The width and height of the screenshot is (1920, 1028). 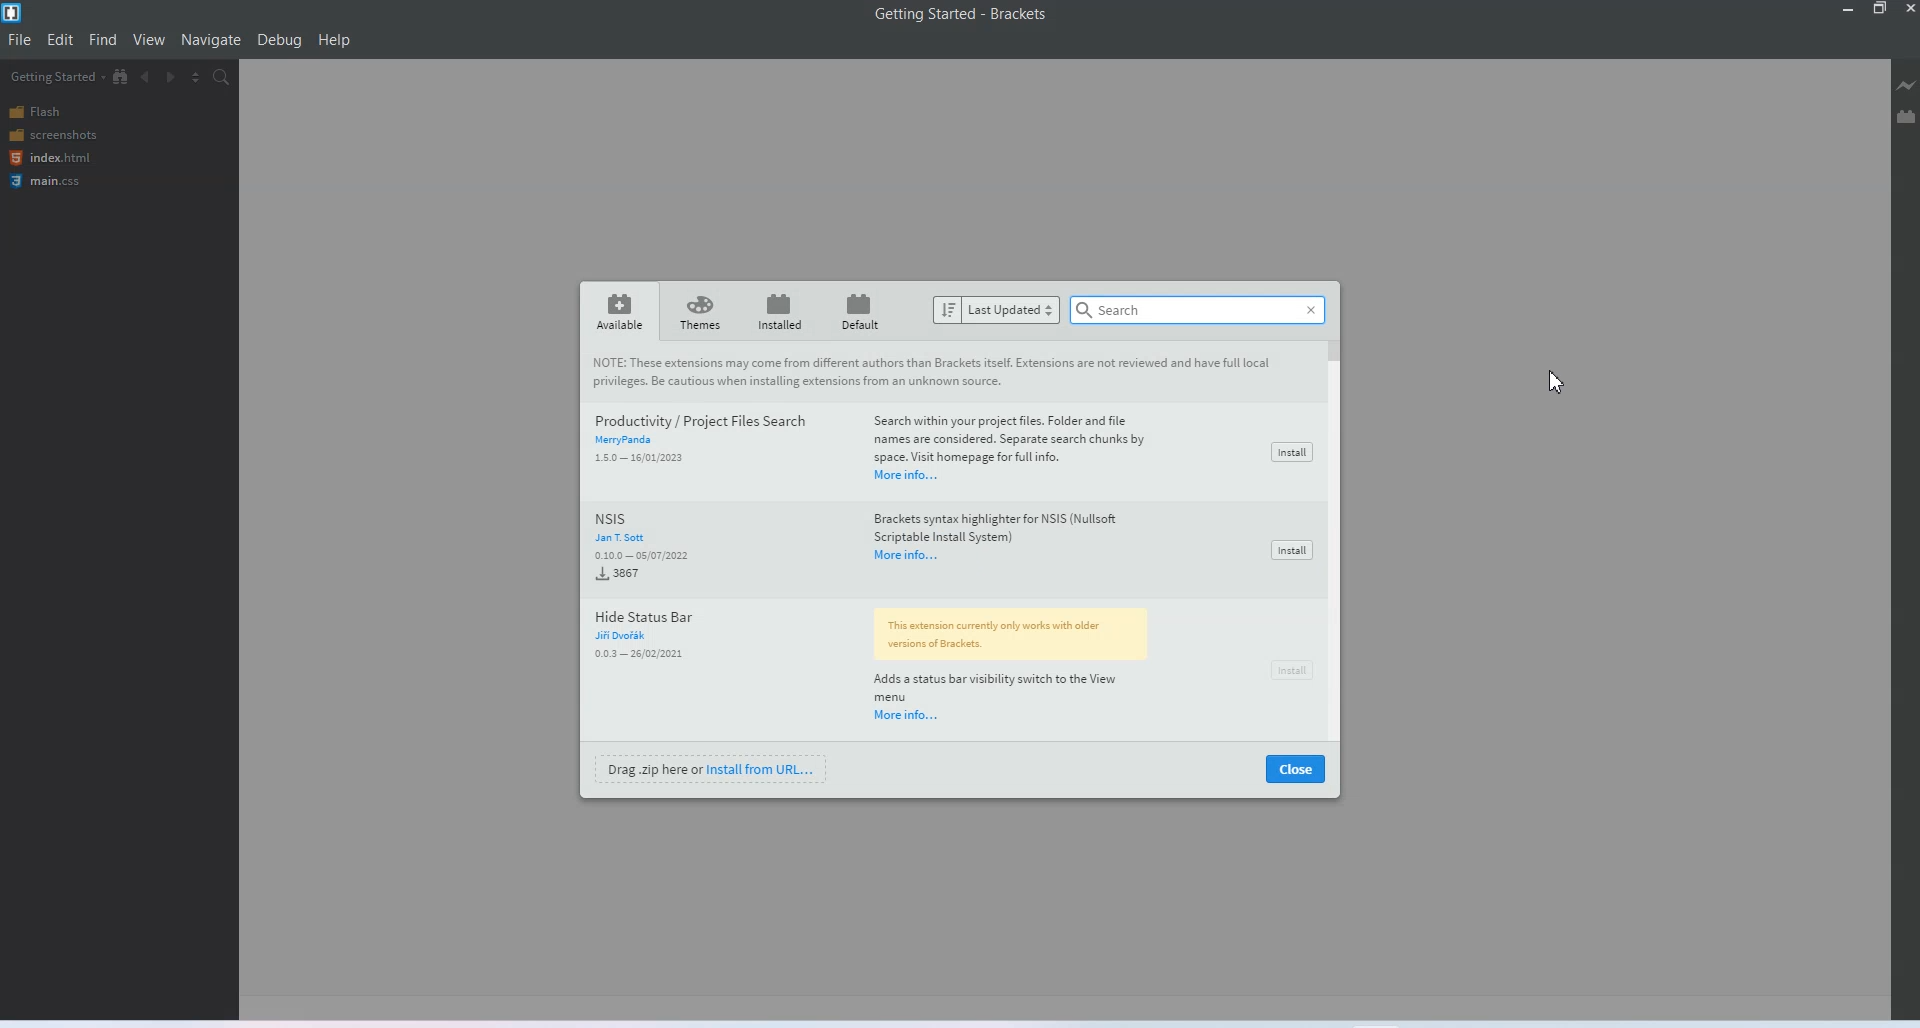 What do you see at coordinates (1014, 683) in the screenshot?
I see `Add a status bar visibility switch to the view Menu` at bounding box center [1014, 683].